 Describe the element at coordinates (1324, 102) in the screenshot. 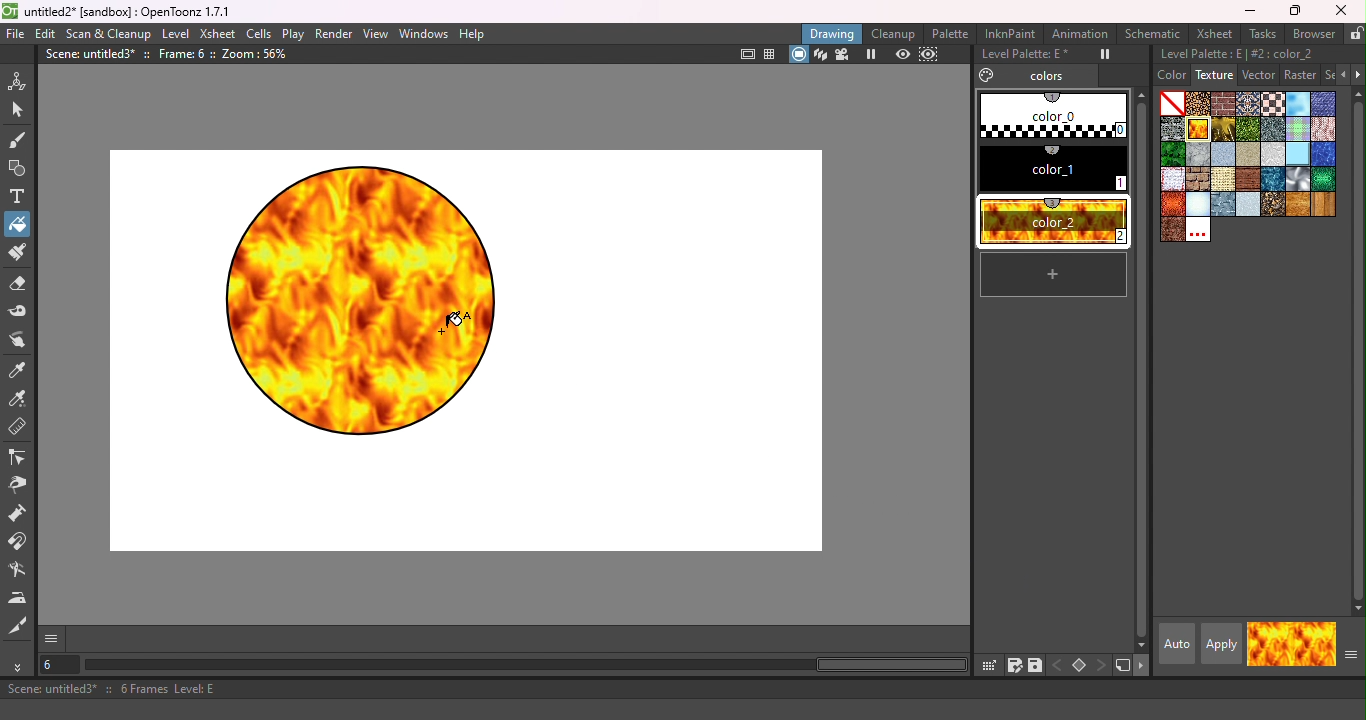

I see `Denim2_s.bmp` at that location.